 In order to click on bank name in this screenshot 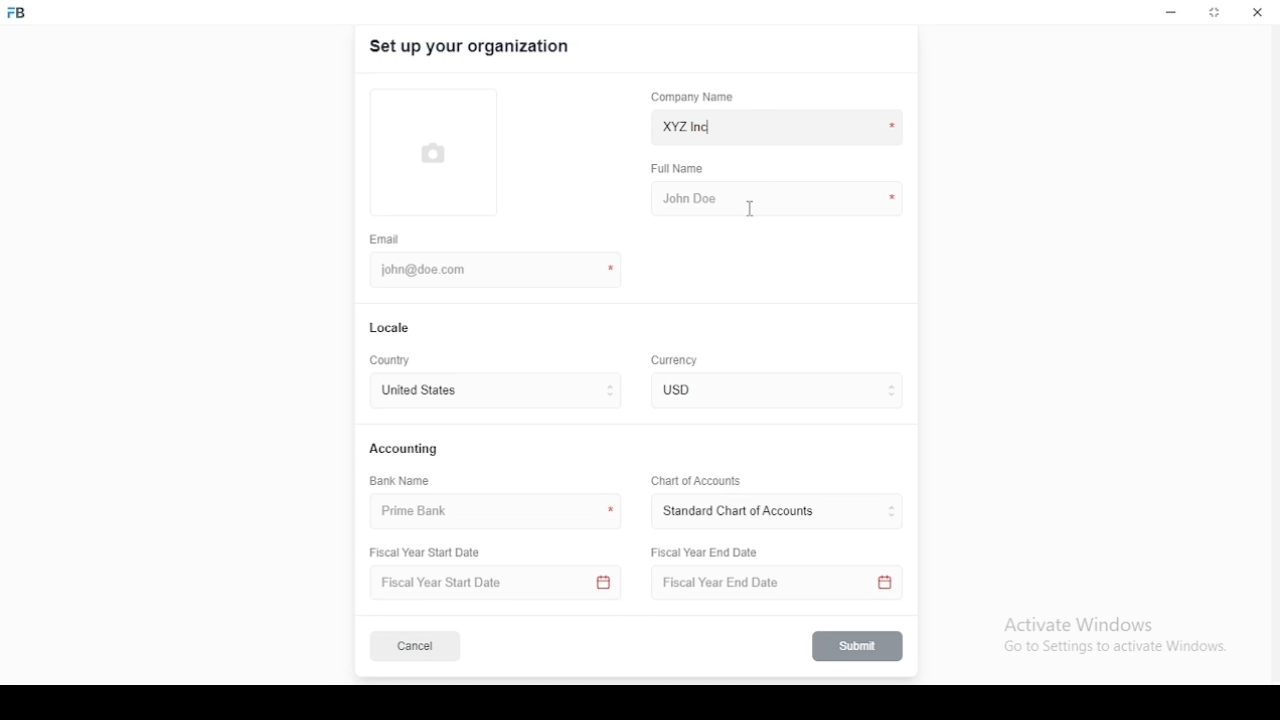, I will do `click(401, 481)`.